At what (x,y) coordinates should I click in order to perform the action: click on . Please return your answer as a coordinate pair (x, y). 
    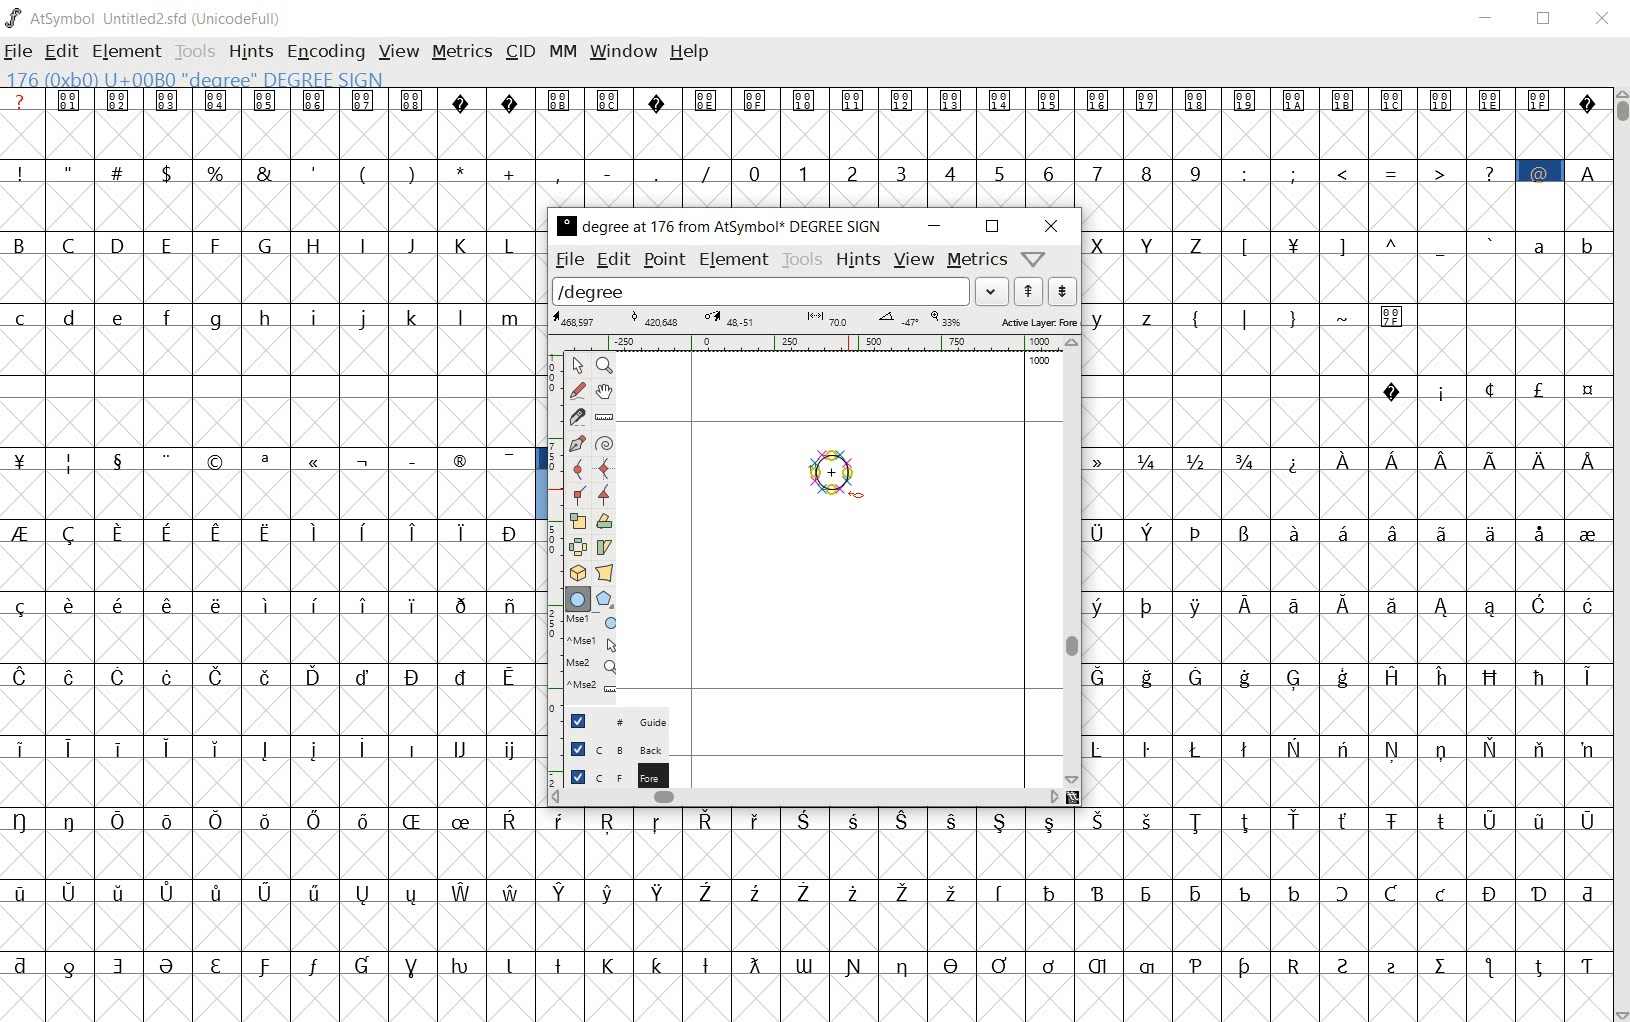
    Looking at the image, I should click on (264, 675).